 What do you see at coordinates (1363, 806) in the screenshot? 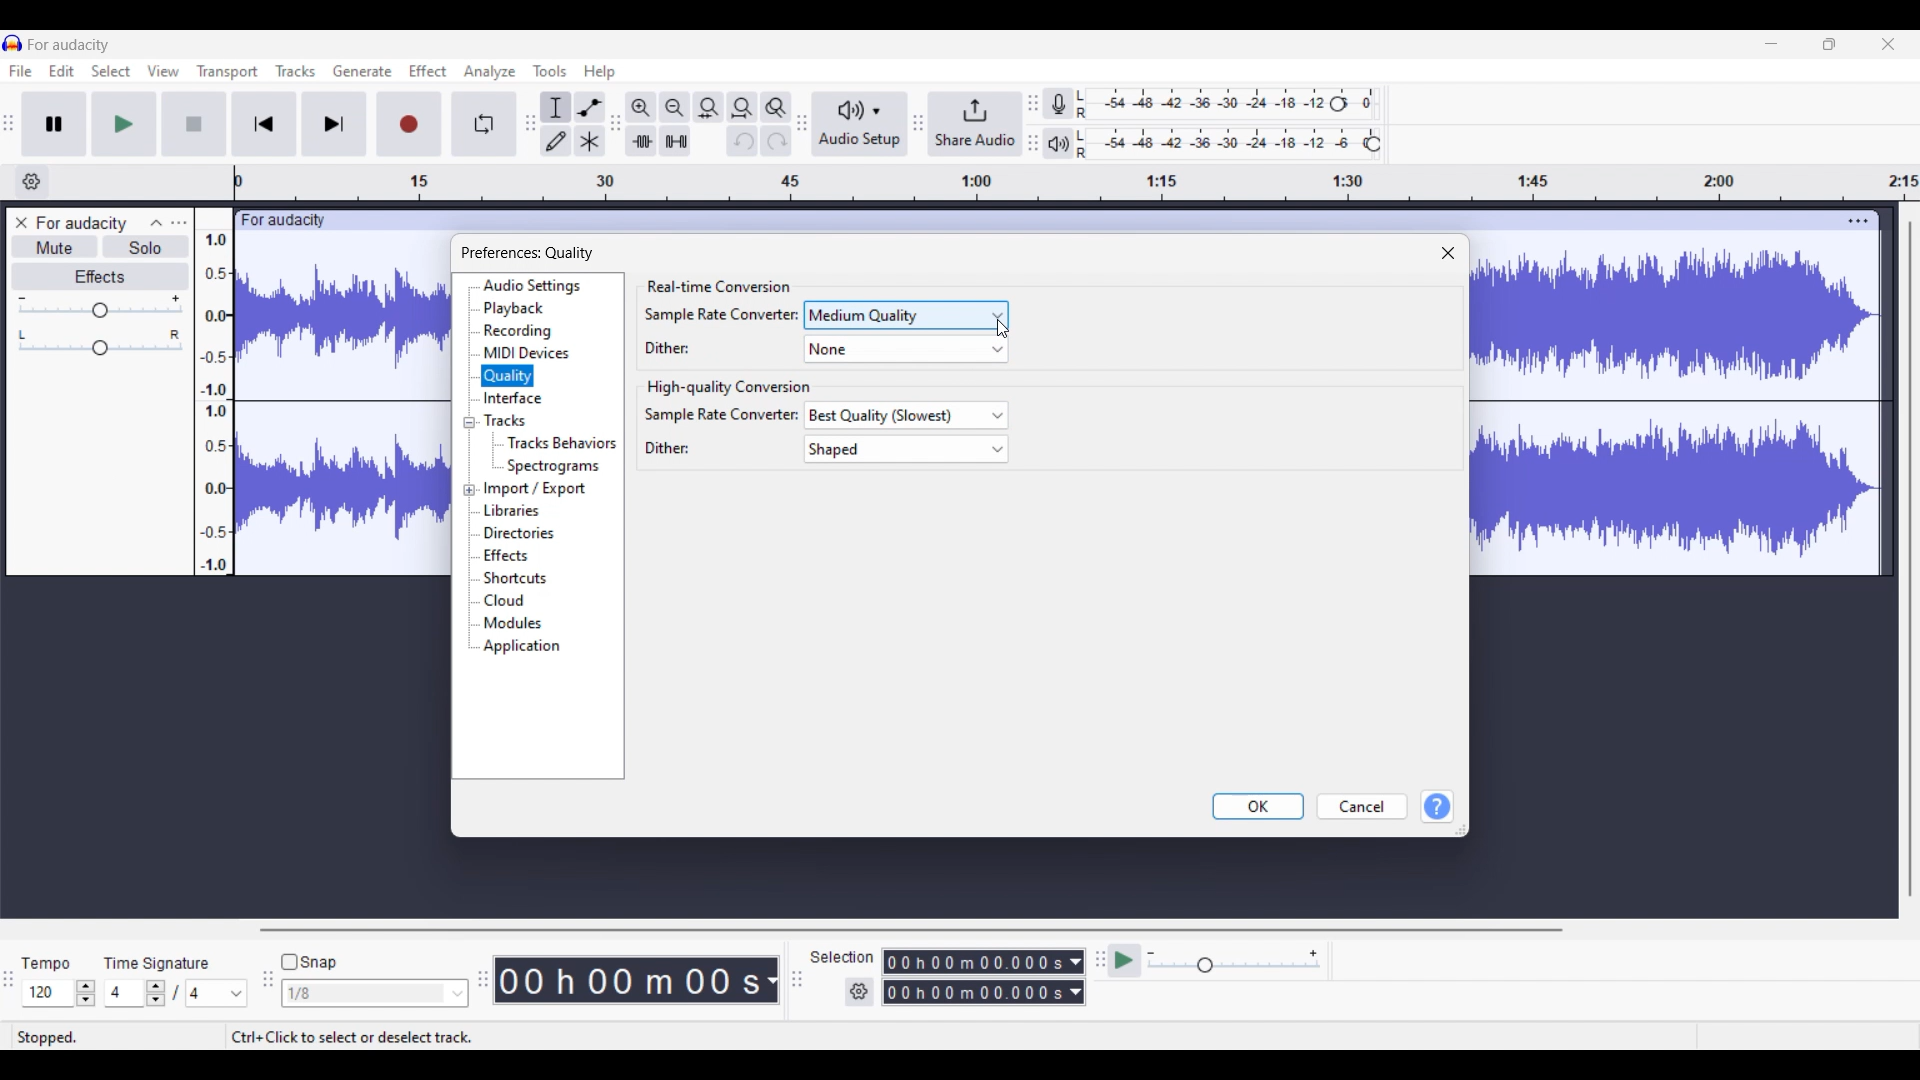
I see `Cancel` at bounding box center [1363, 806].